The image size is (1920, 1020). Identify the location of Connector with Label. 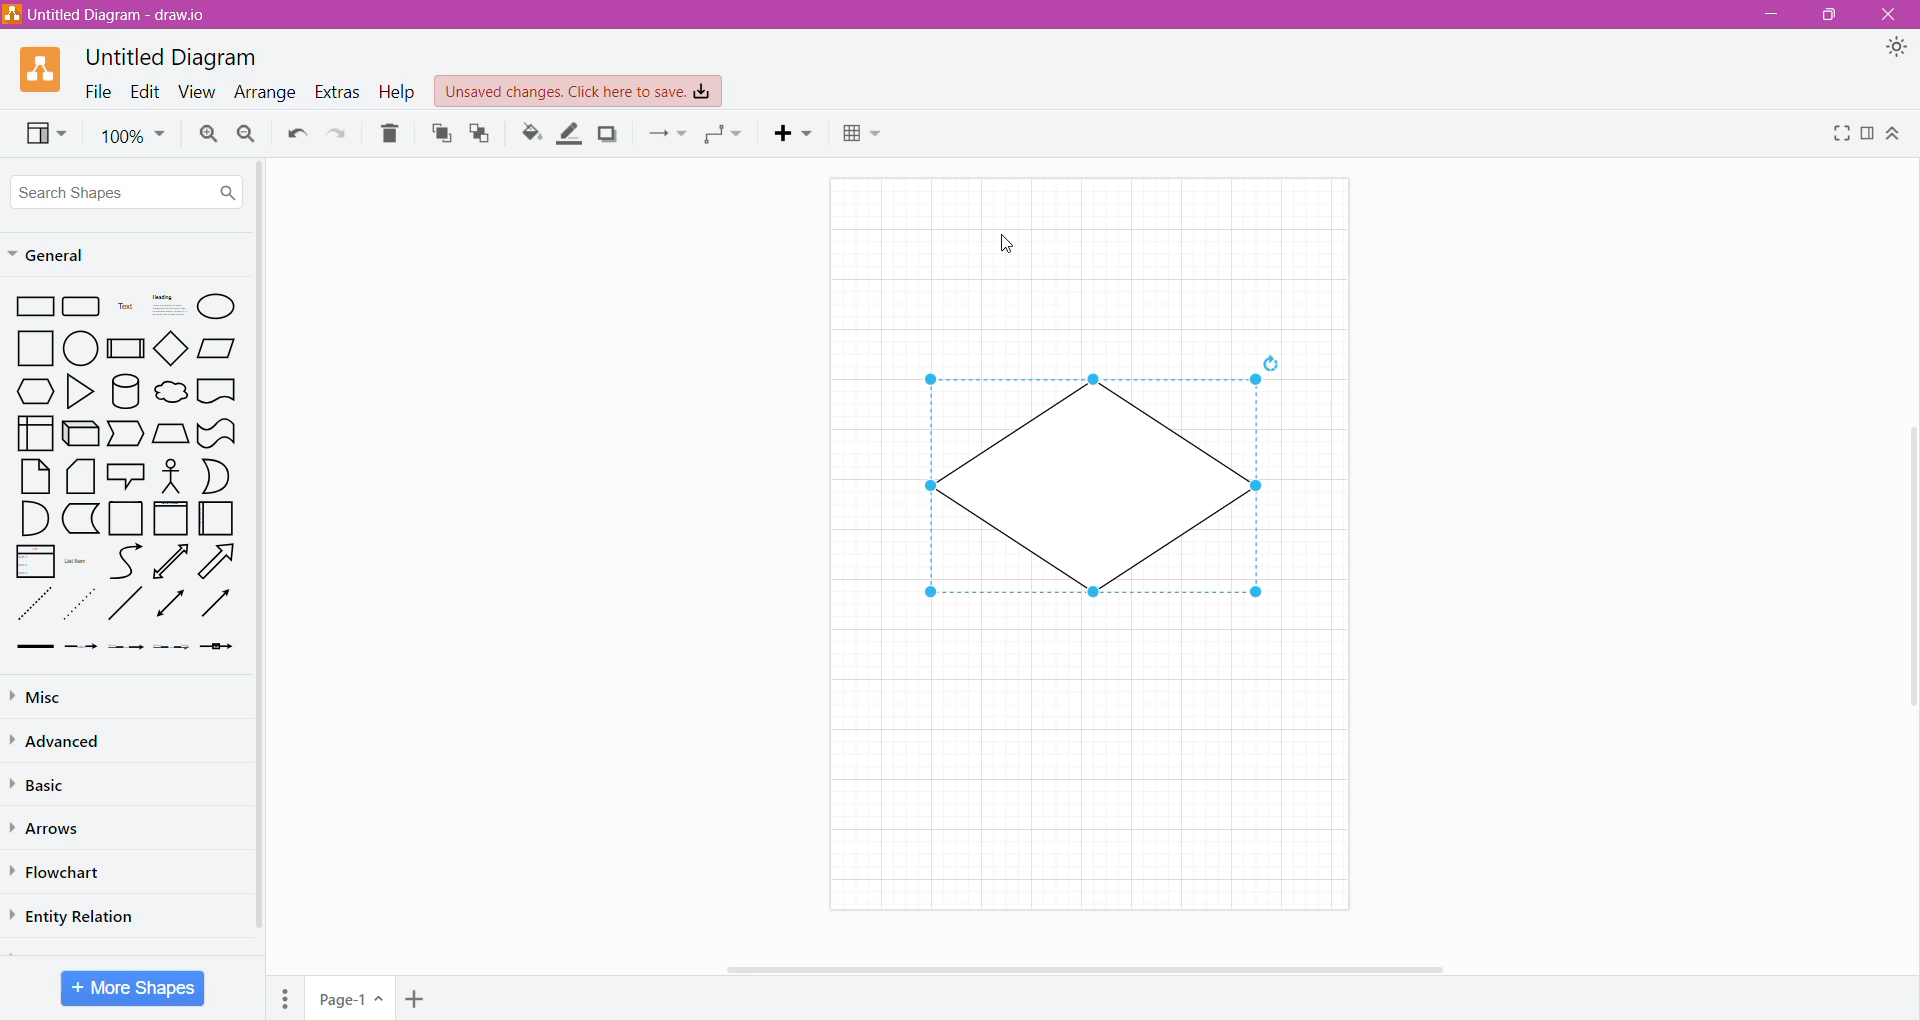
(82, 648).